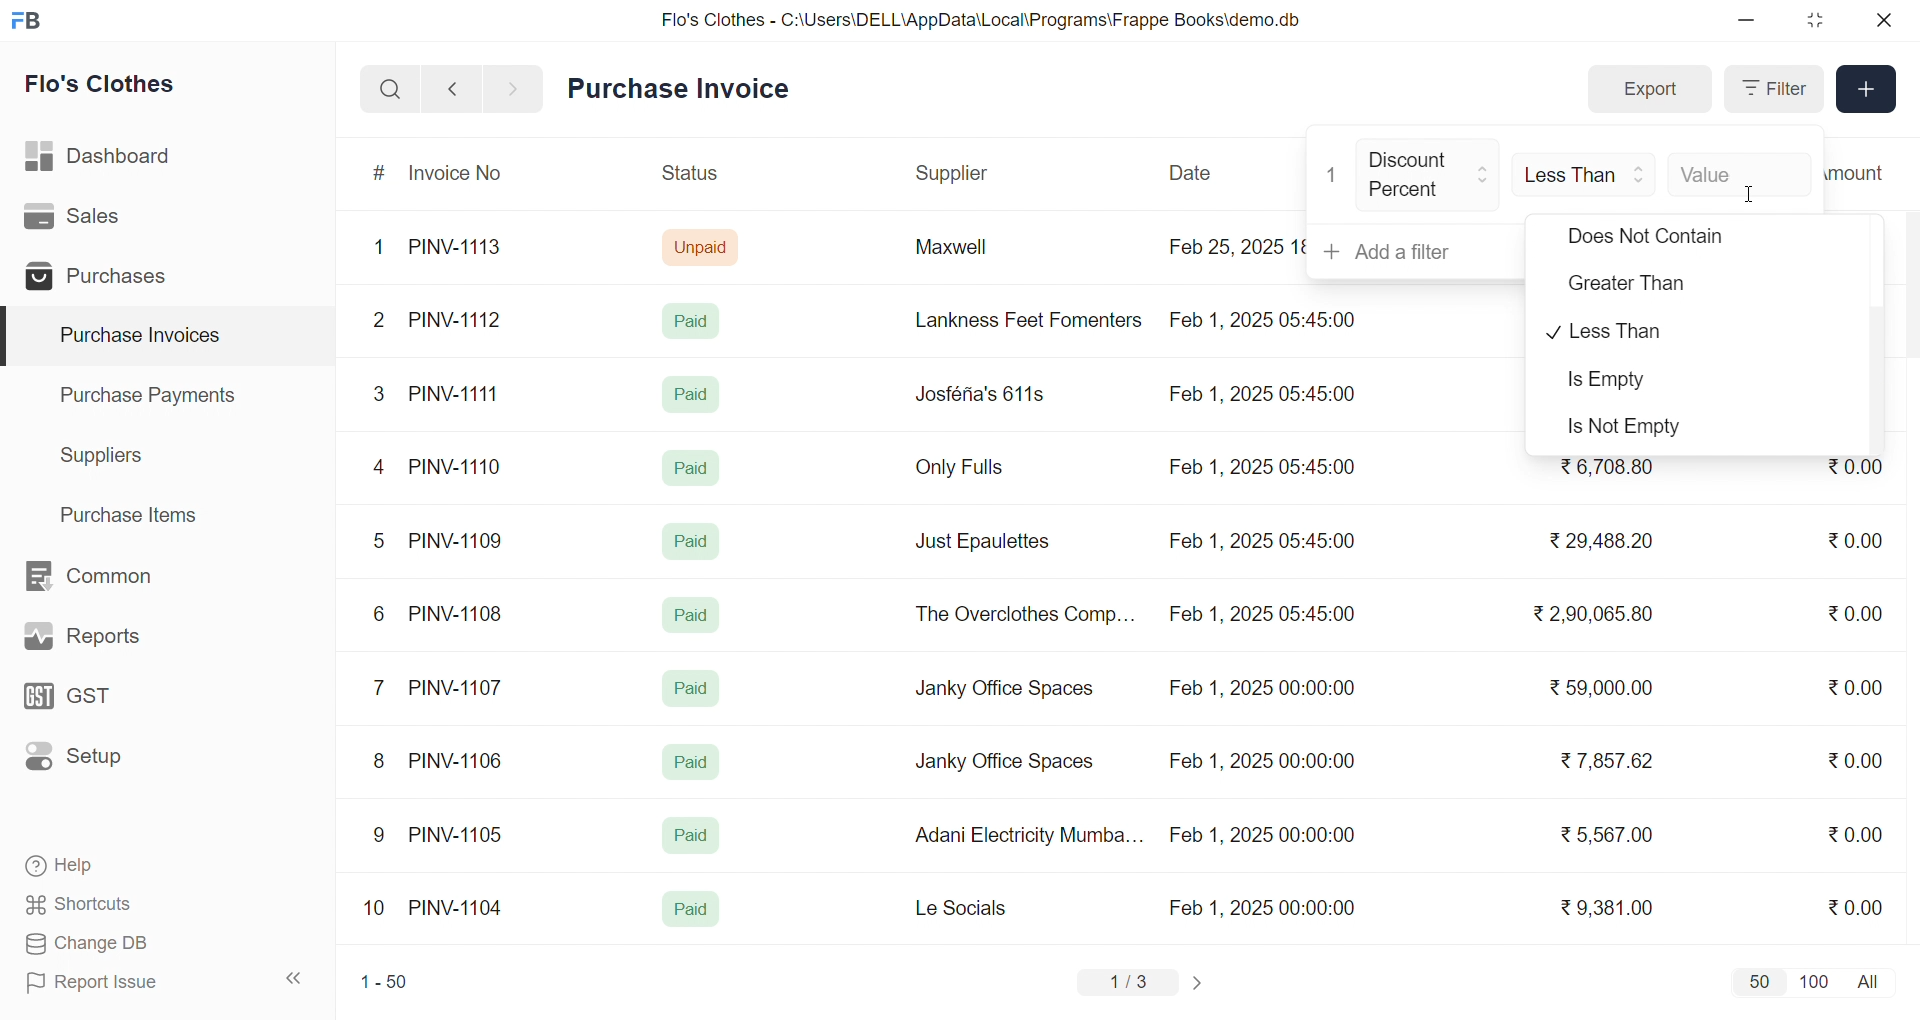  Describe the element at coordinates (1193, 173) in the screenshot. I see `Date` at that location.